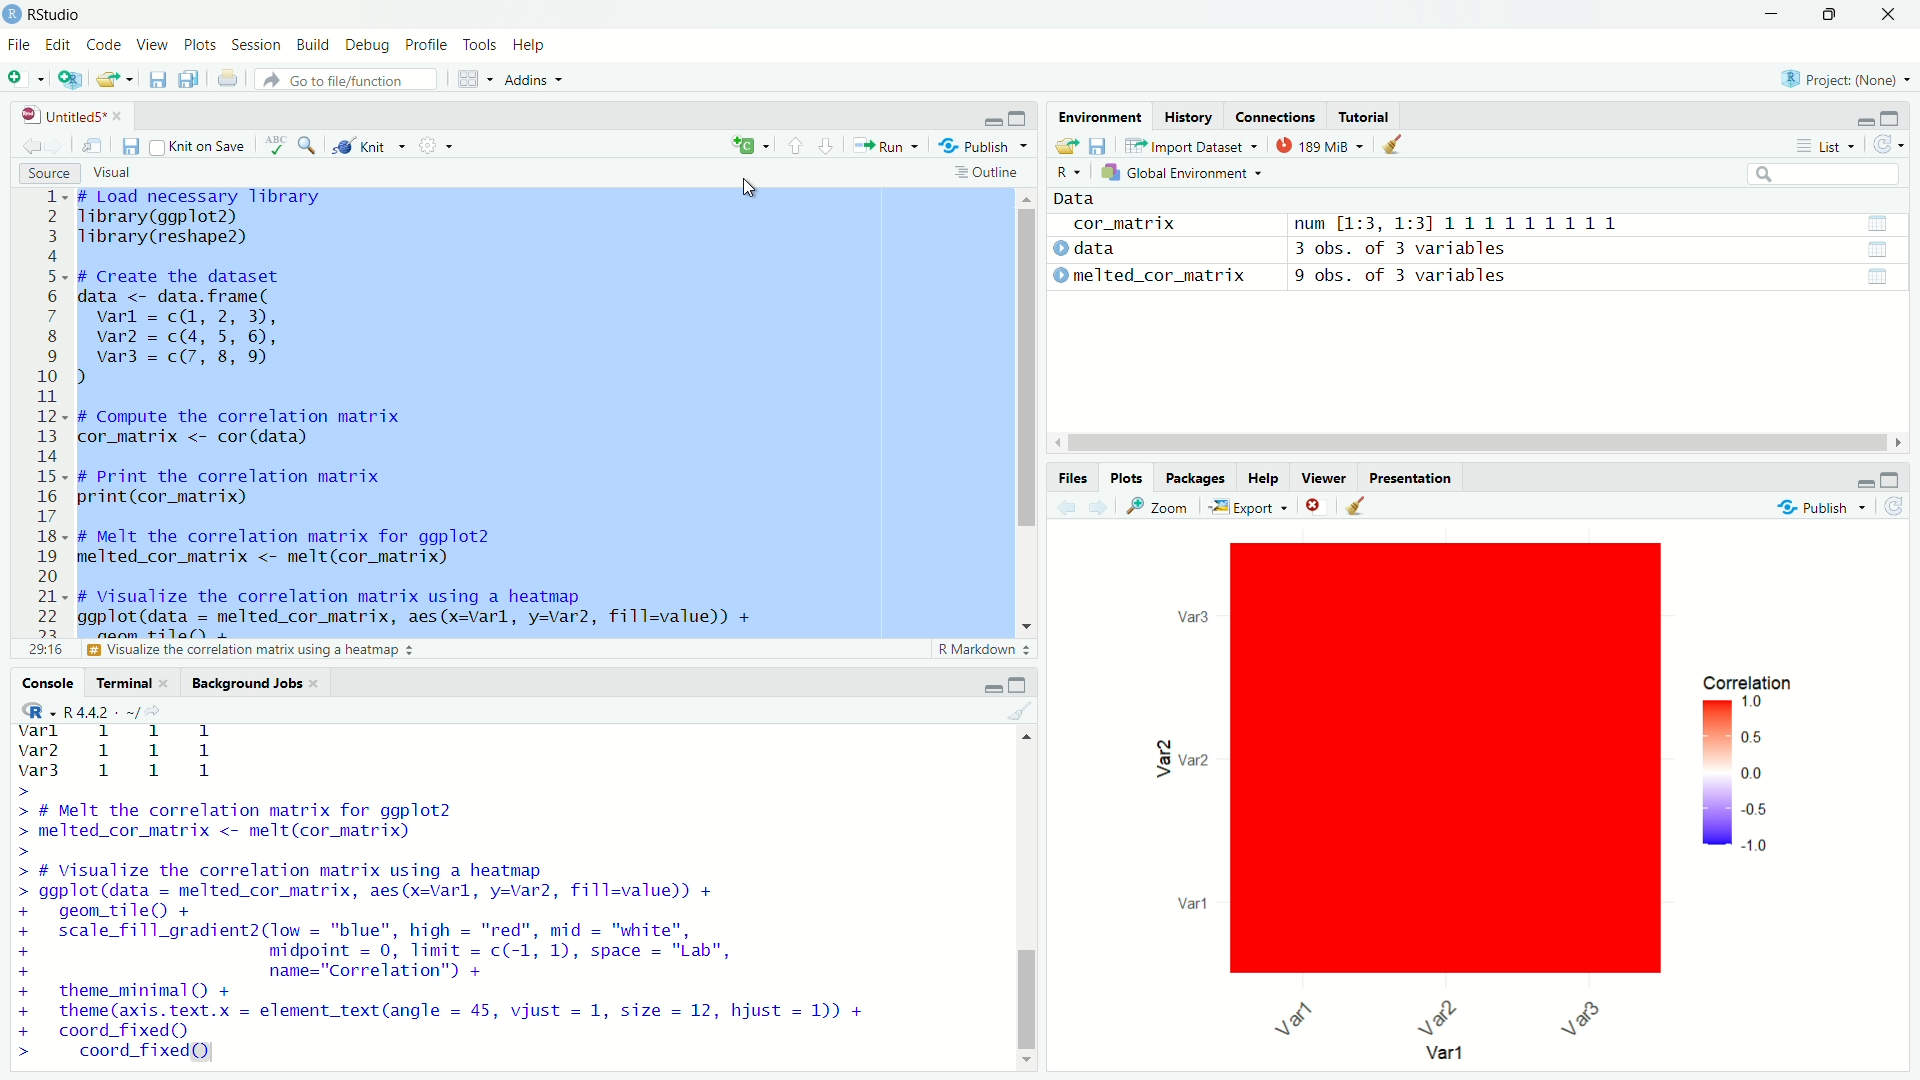  Describe the element at coordinates (135, 683) in the screenshot. I see `terminal` at that location.